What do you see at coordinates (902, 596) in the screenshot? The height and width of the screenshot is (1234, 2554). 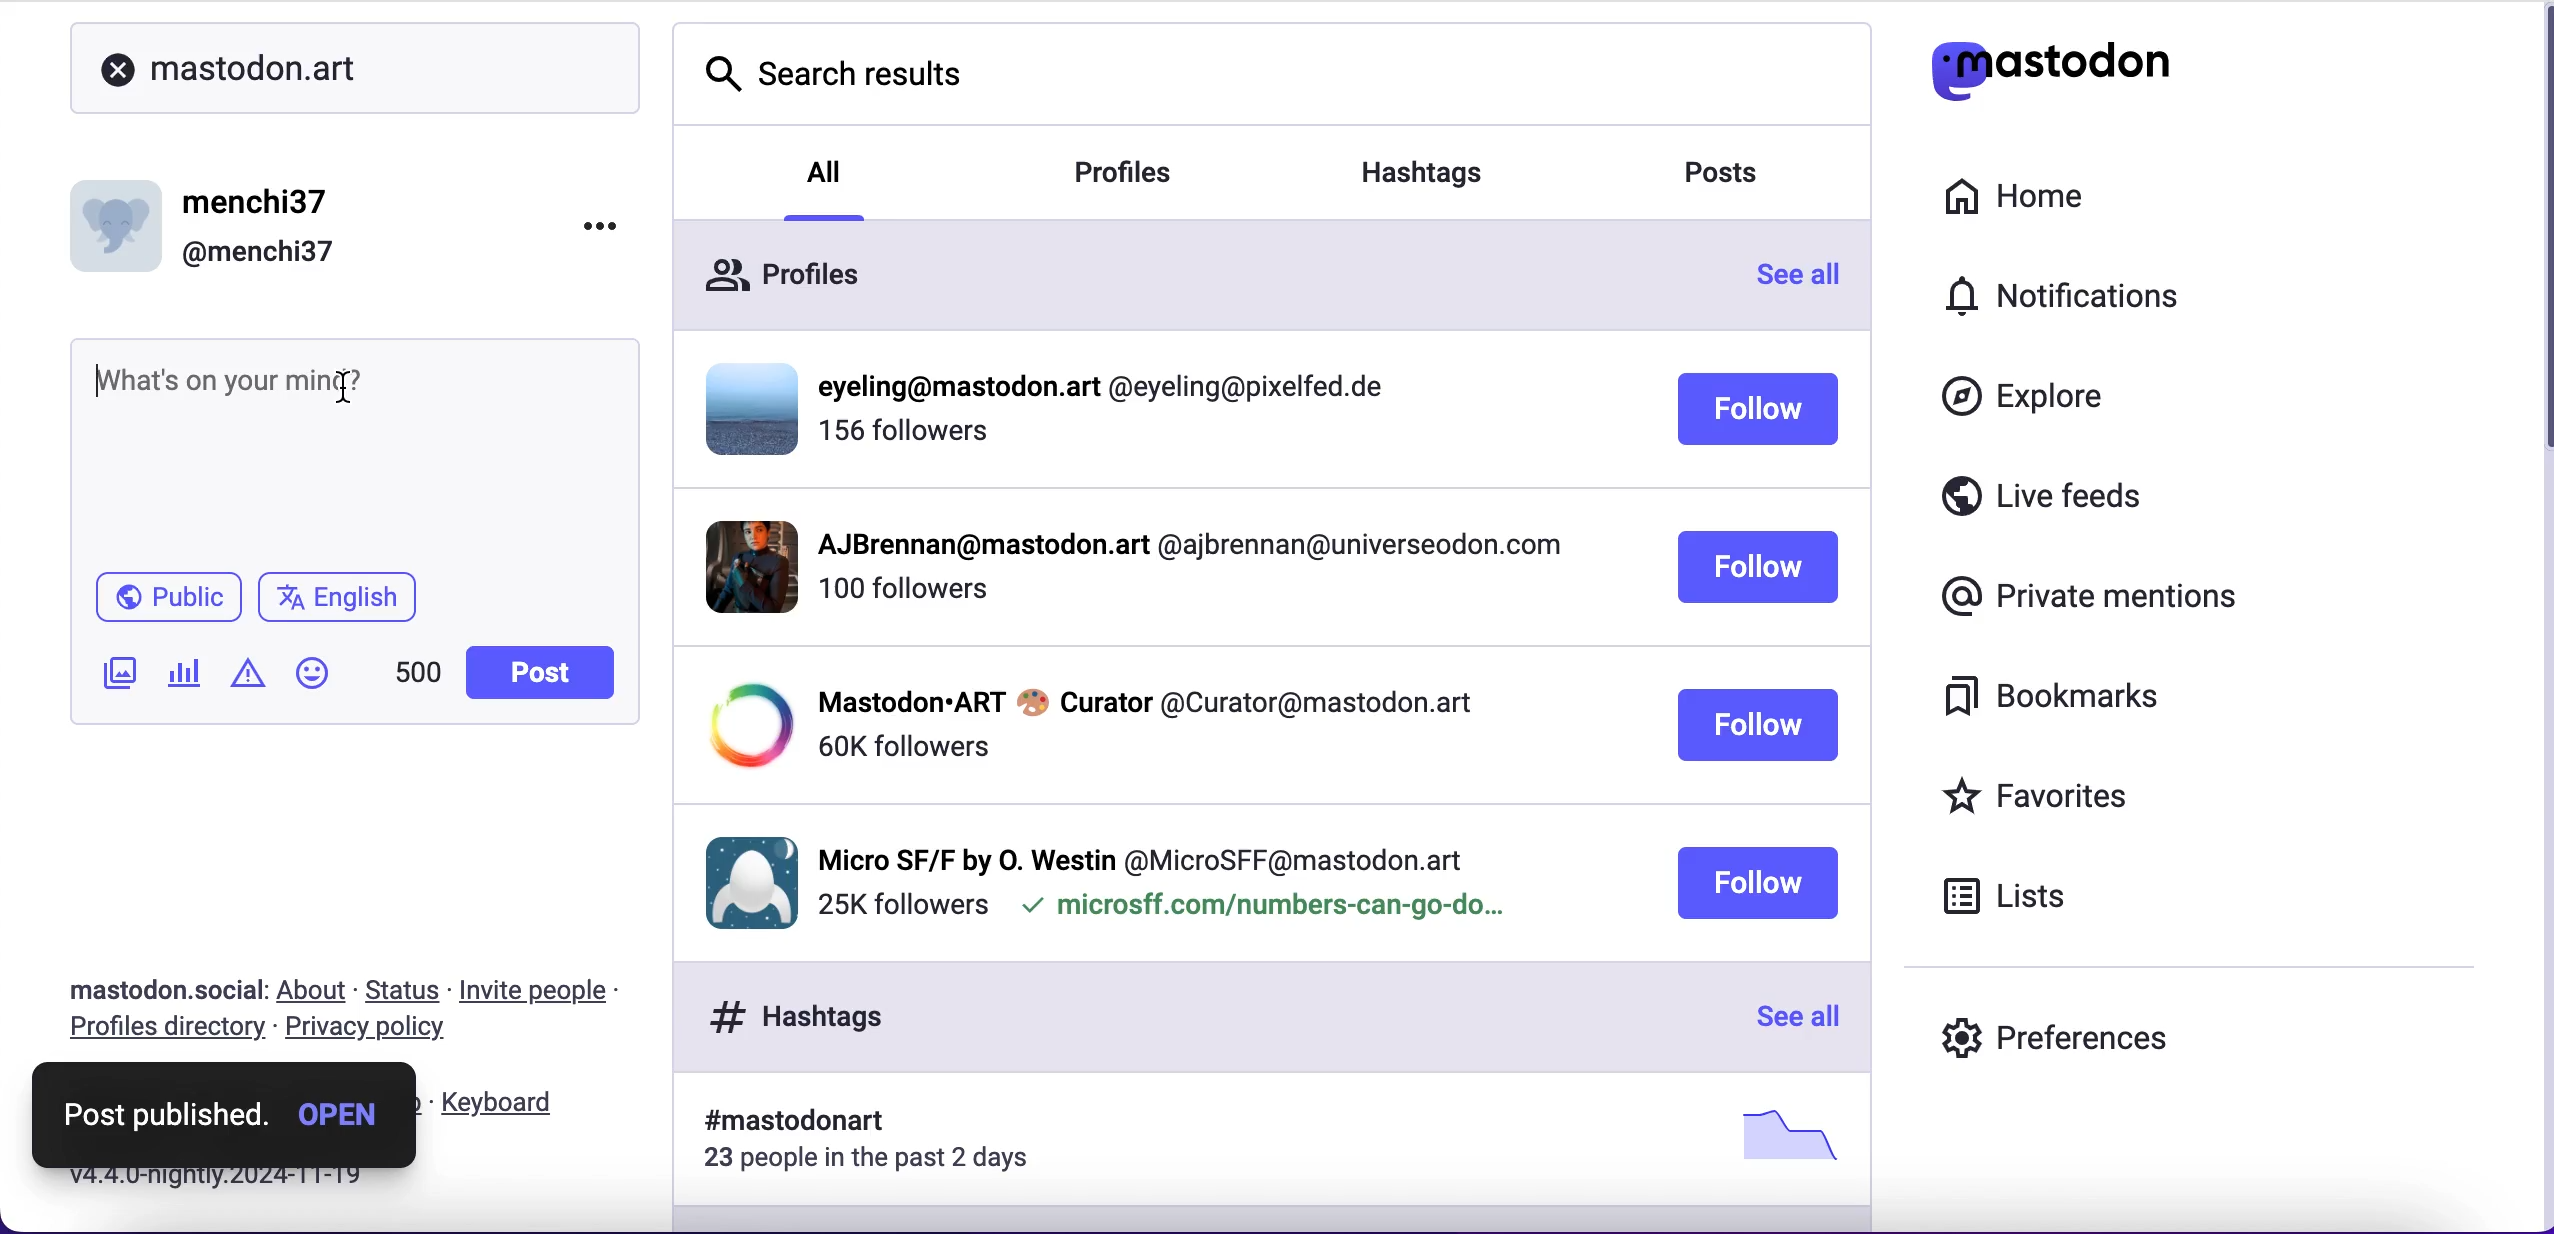 I see `followers` at bounding box center [902, 596].